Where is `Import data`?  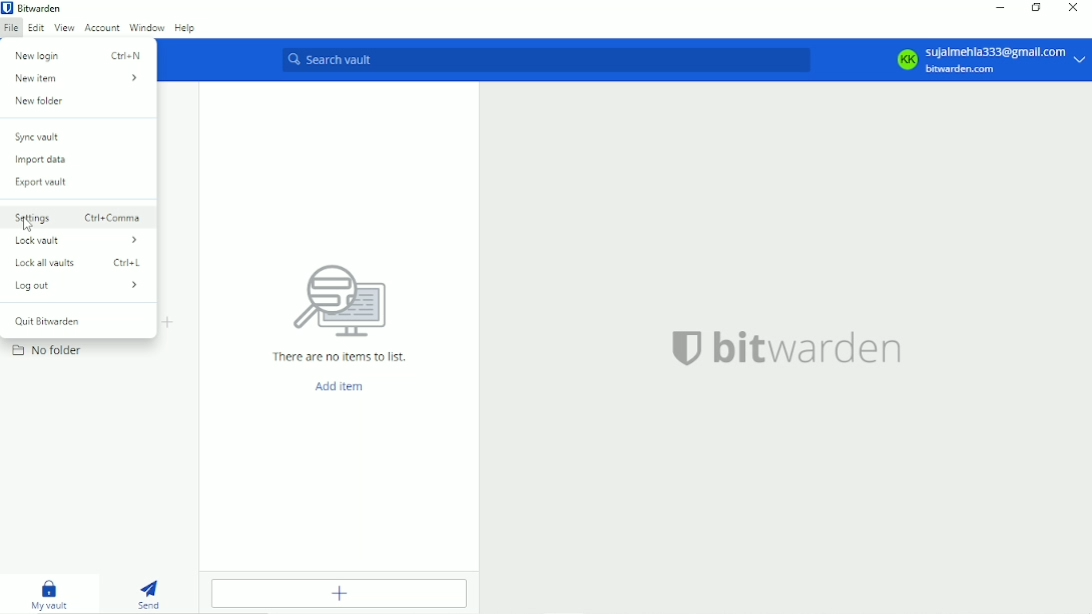 Import data is located at coordinates (38, 161).